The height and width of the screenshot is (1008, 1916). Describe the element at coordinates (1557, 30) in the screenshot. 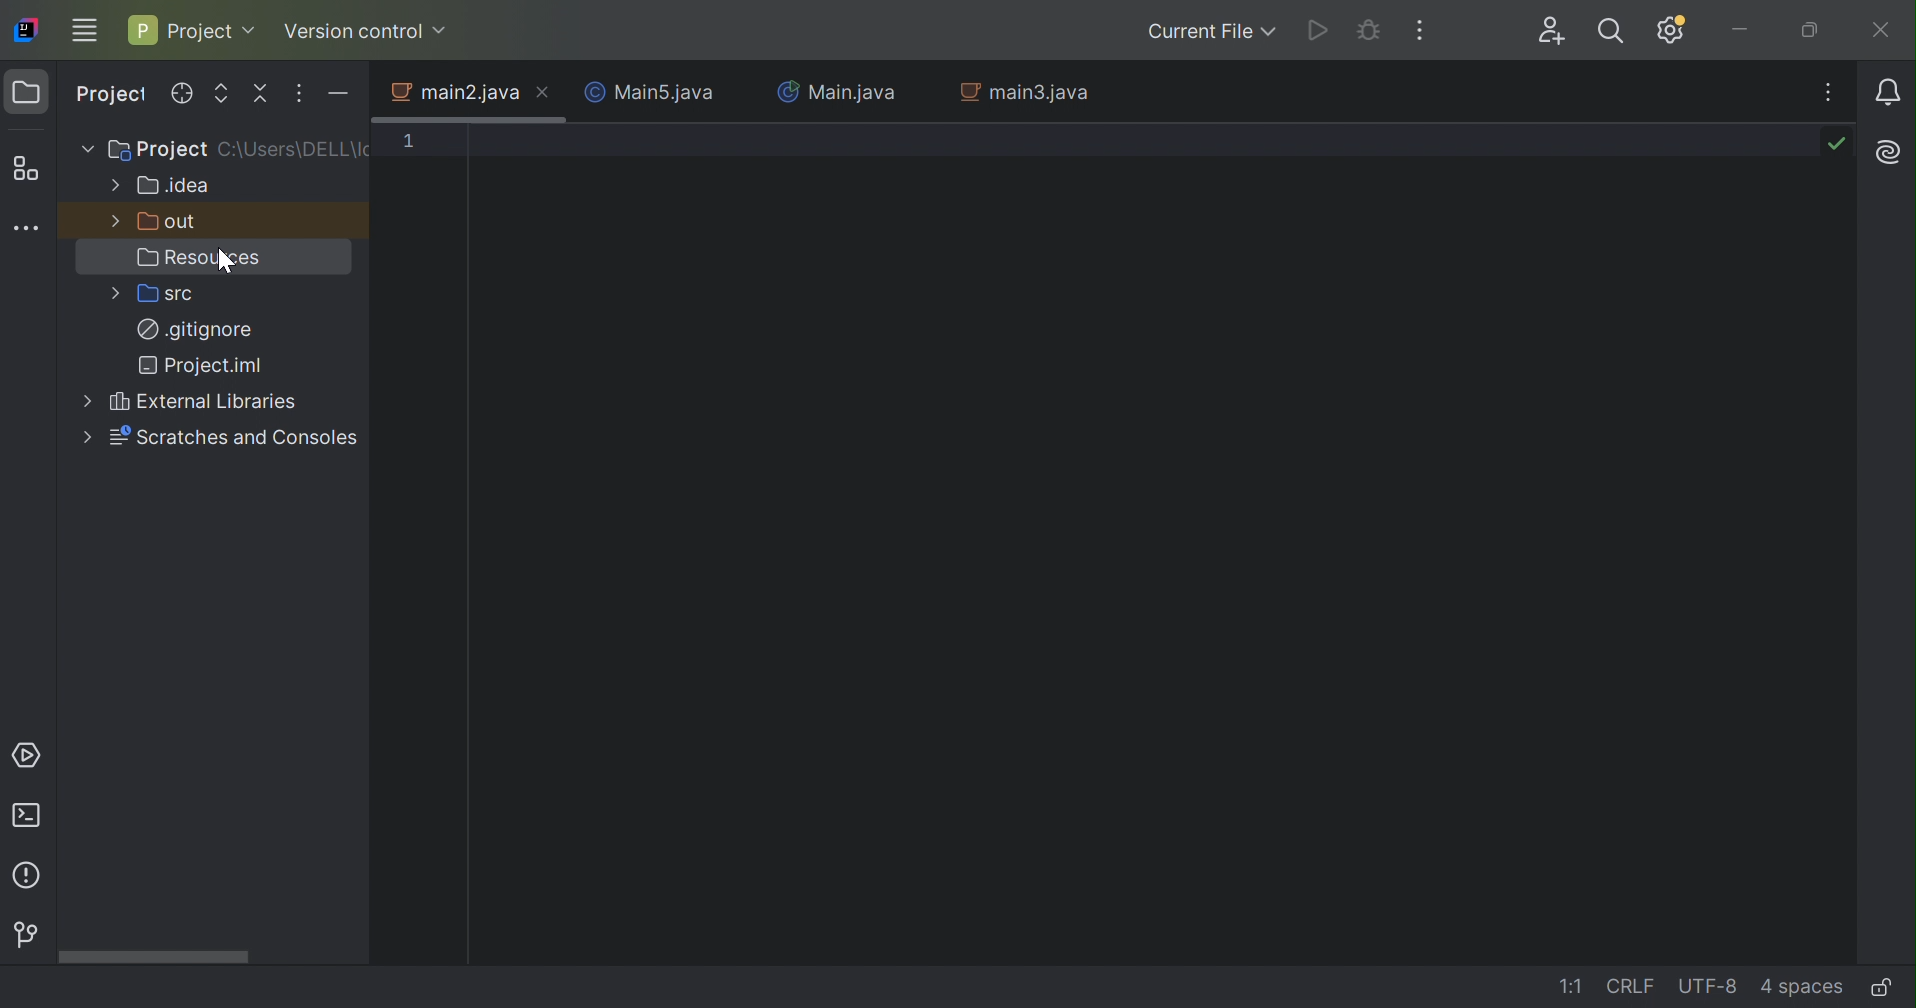

I see `Code with me` at that location.